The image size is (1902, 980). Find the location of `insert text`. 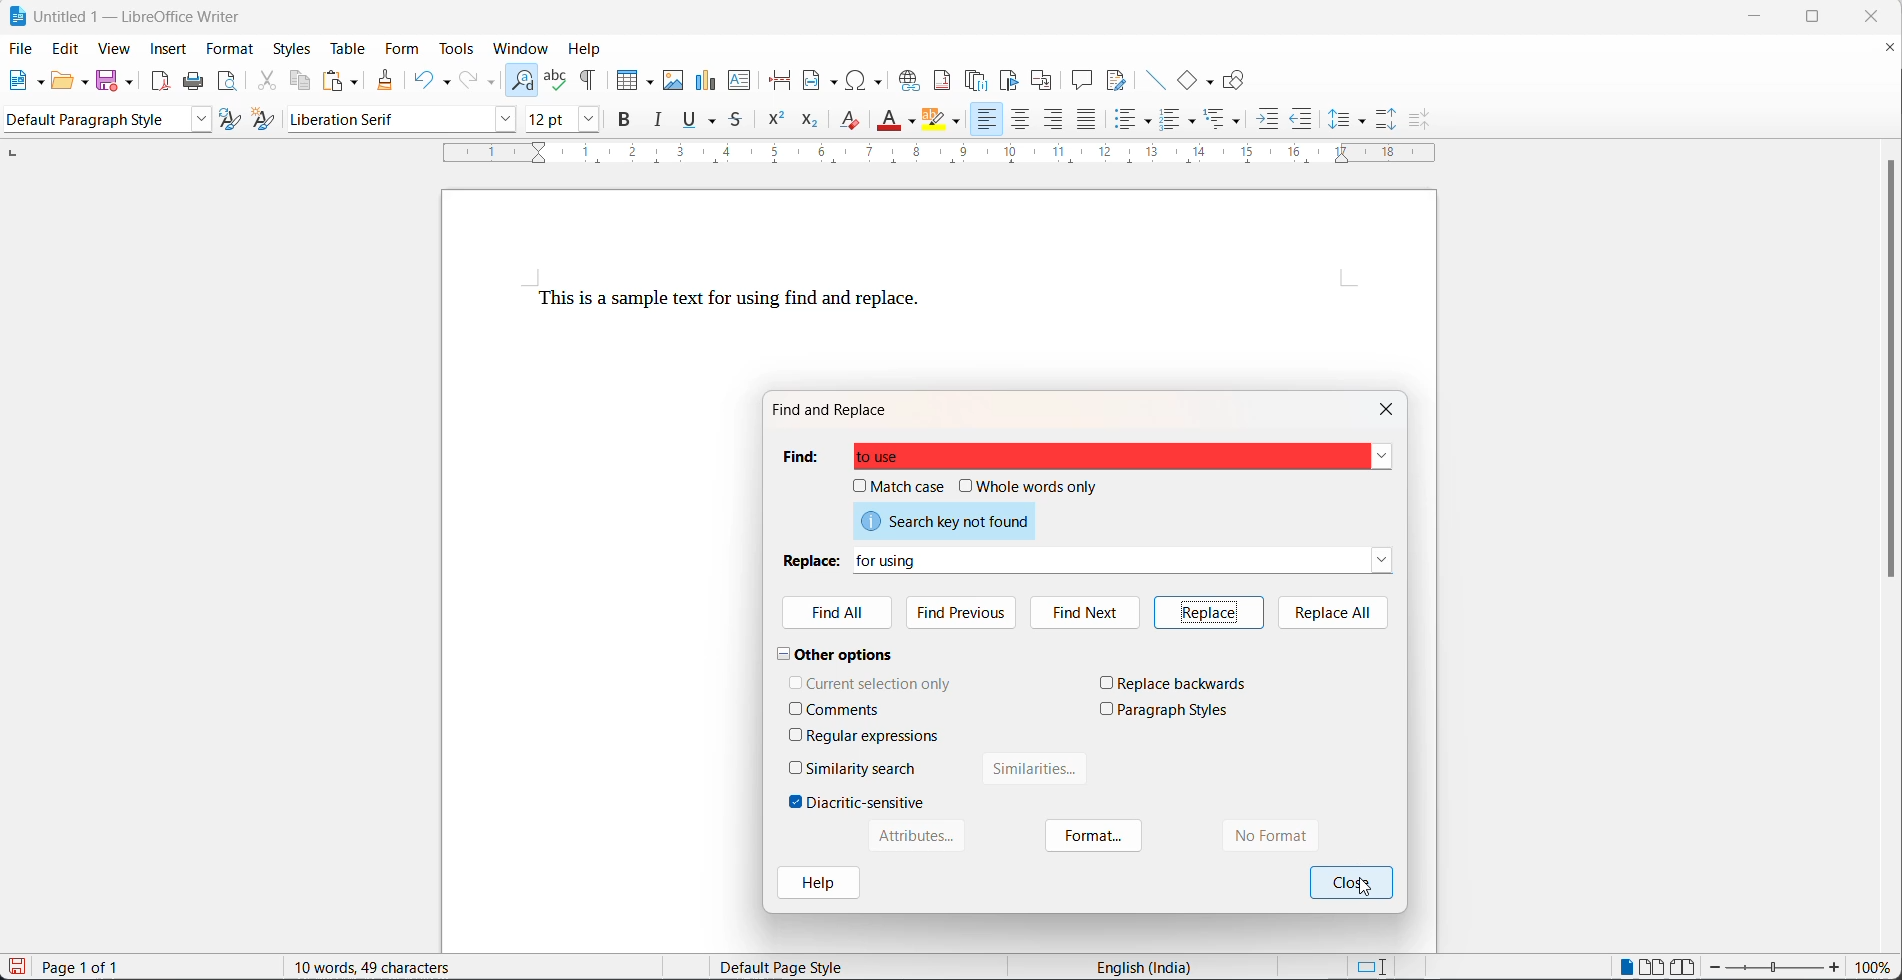

insert text is located at coordinates (741, 82).